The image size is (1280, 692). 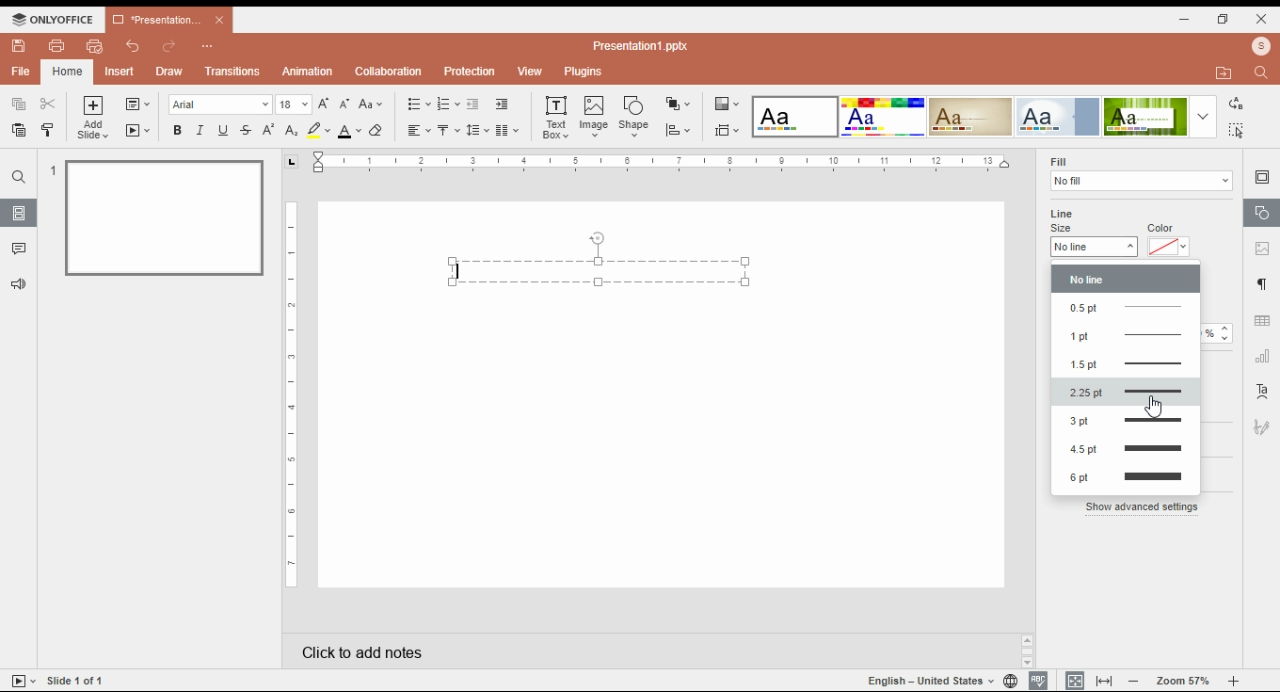 I want to click on spell check, so click(x=1039, y=681).